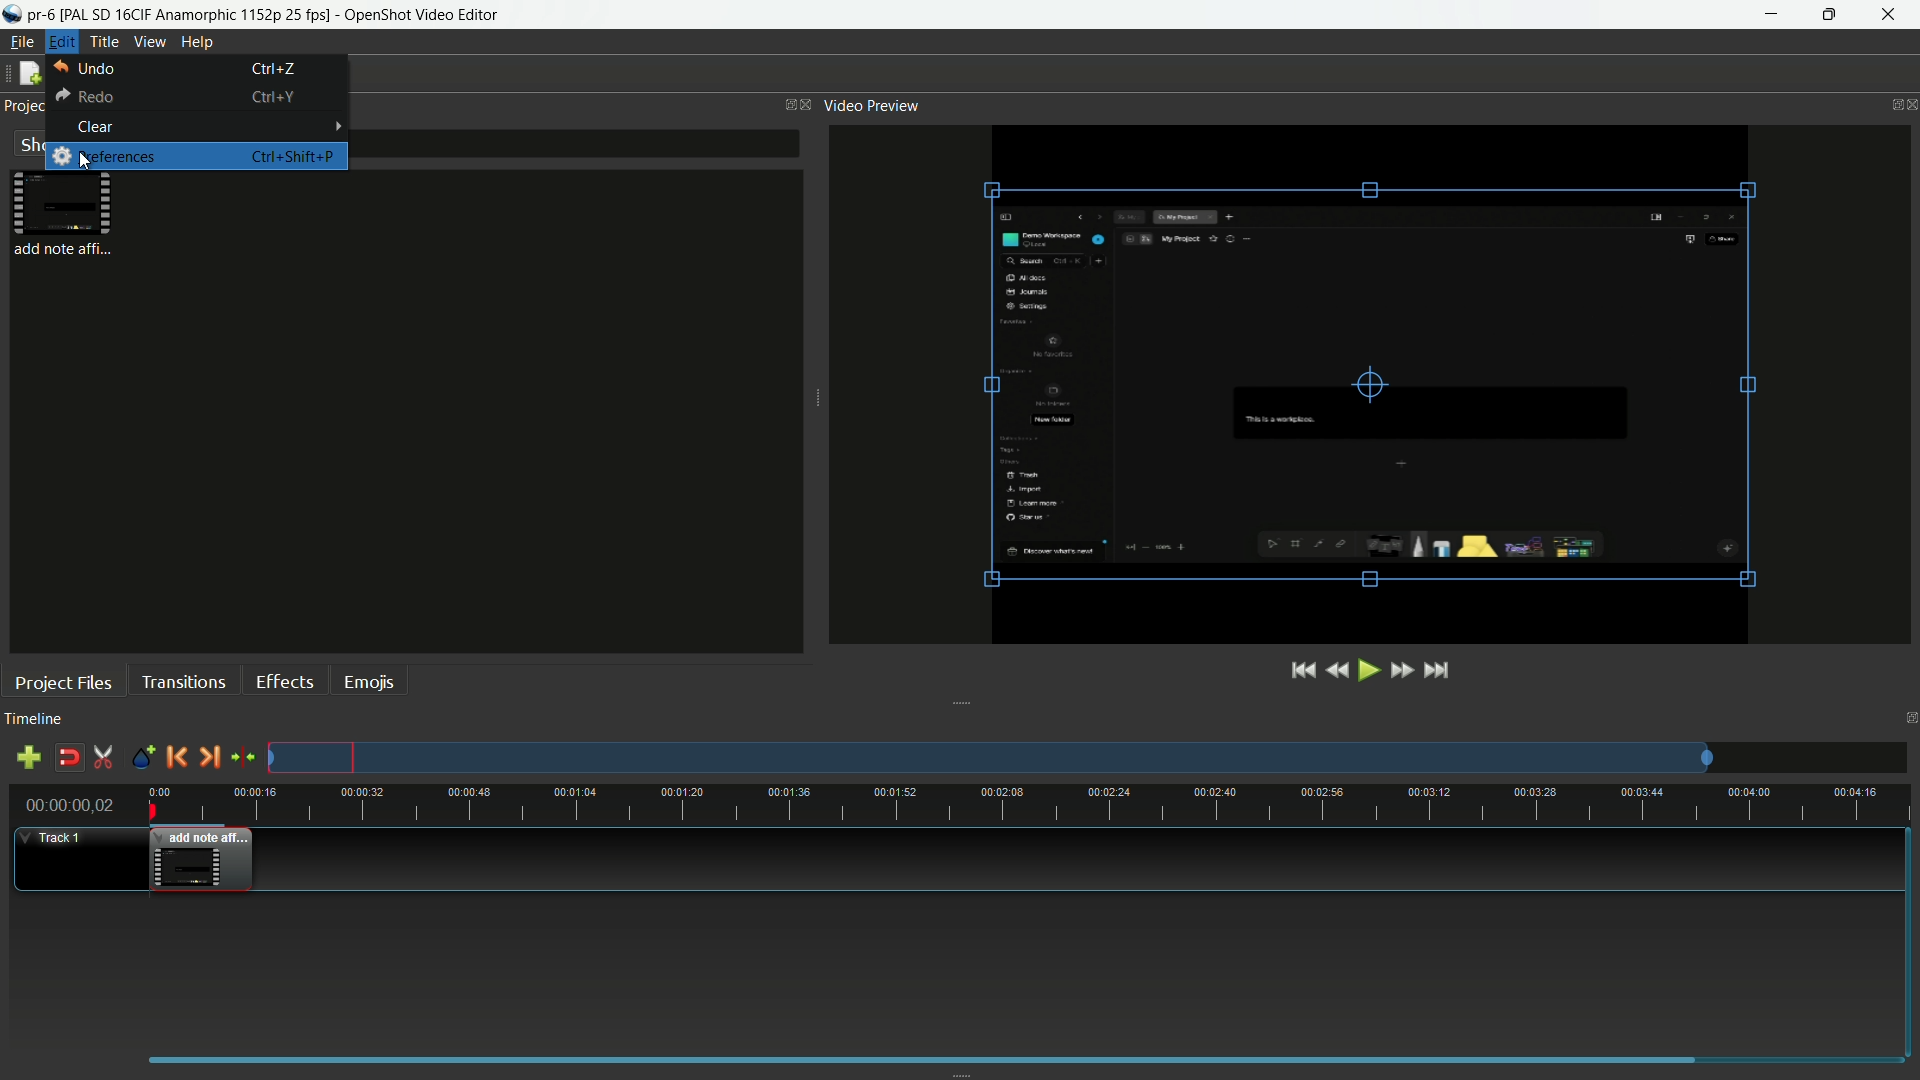  I want to click on project name, so click(41, 15).